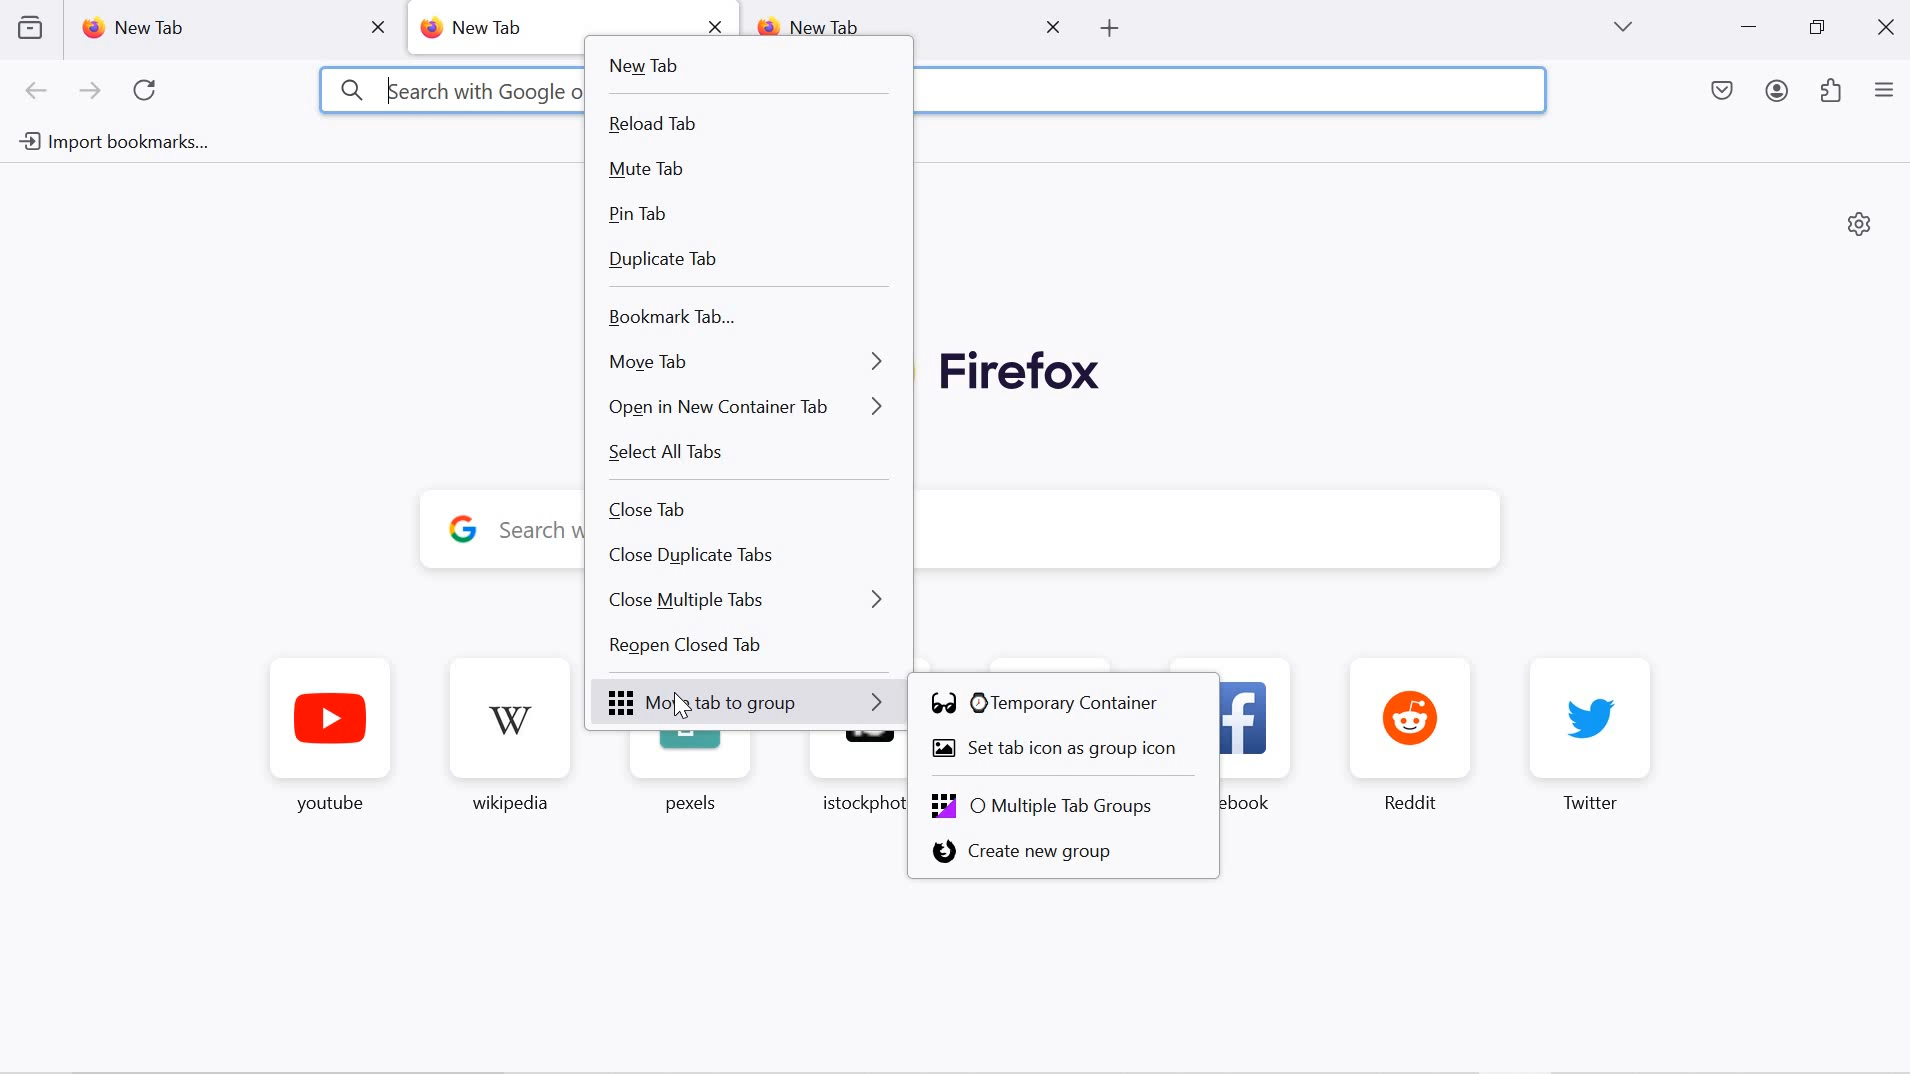 This screenshot has height=1074, width=1910. Describe the element at coordinates (1622, 27) in the screenshot. I see `list all tabs` at that location.